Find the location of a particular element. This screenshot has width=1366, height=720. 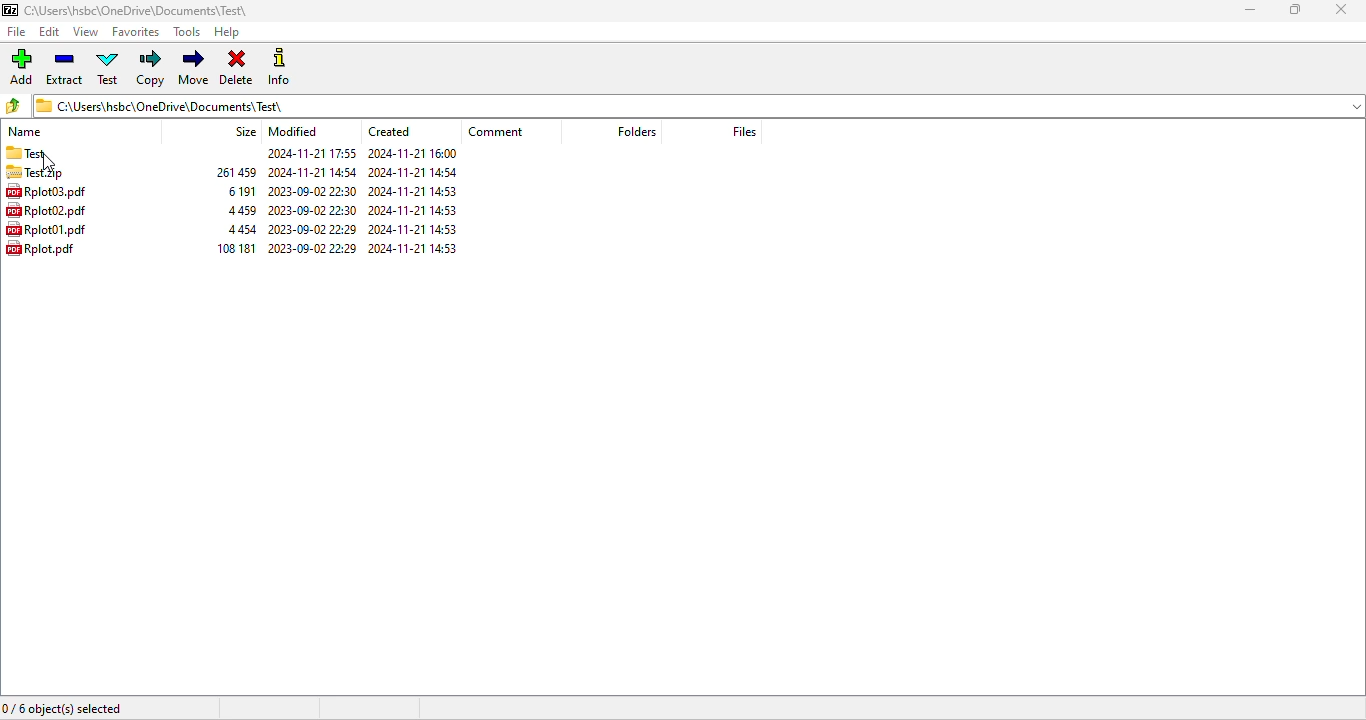

folders is located at coordinates (638, 131).